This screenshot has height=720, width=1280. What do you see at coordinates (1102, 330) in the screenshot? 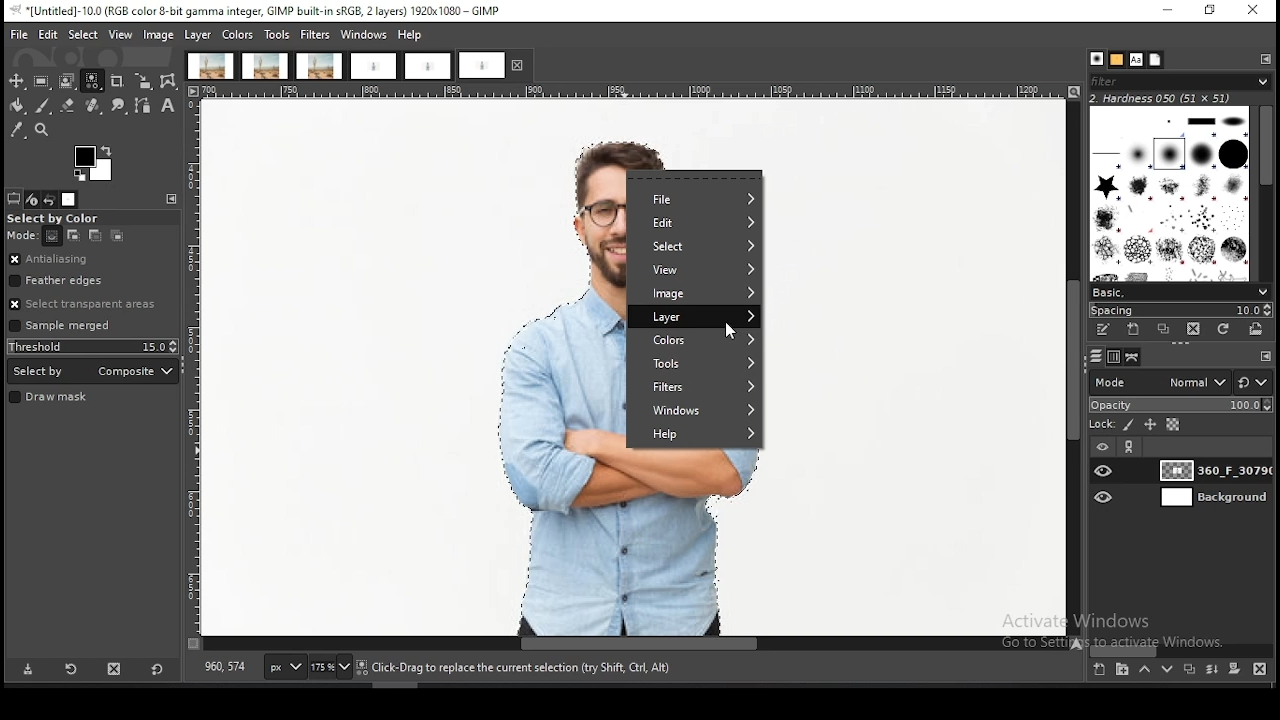
I see `edit this brush` at bounding box center [1102, 330].